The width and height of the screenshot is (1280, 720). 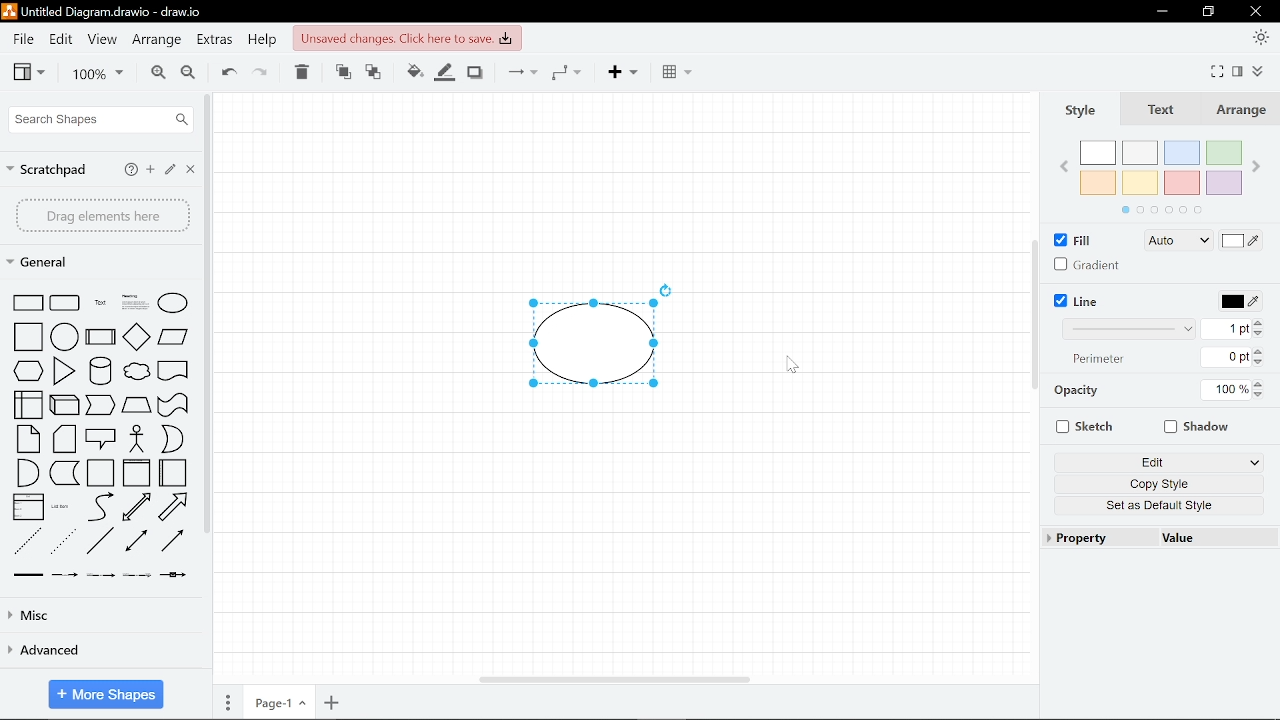 I want to click on Misc shapes, so click(x=102, y=615).